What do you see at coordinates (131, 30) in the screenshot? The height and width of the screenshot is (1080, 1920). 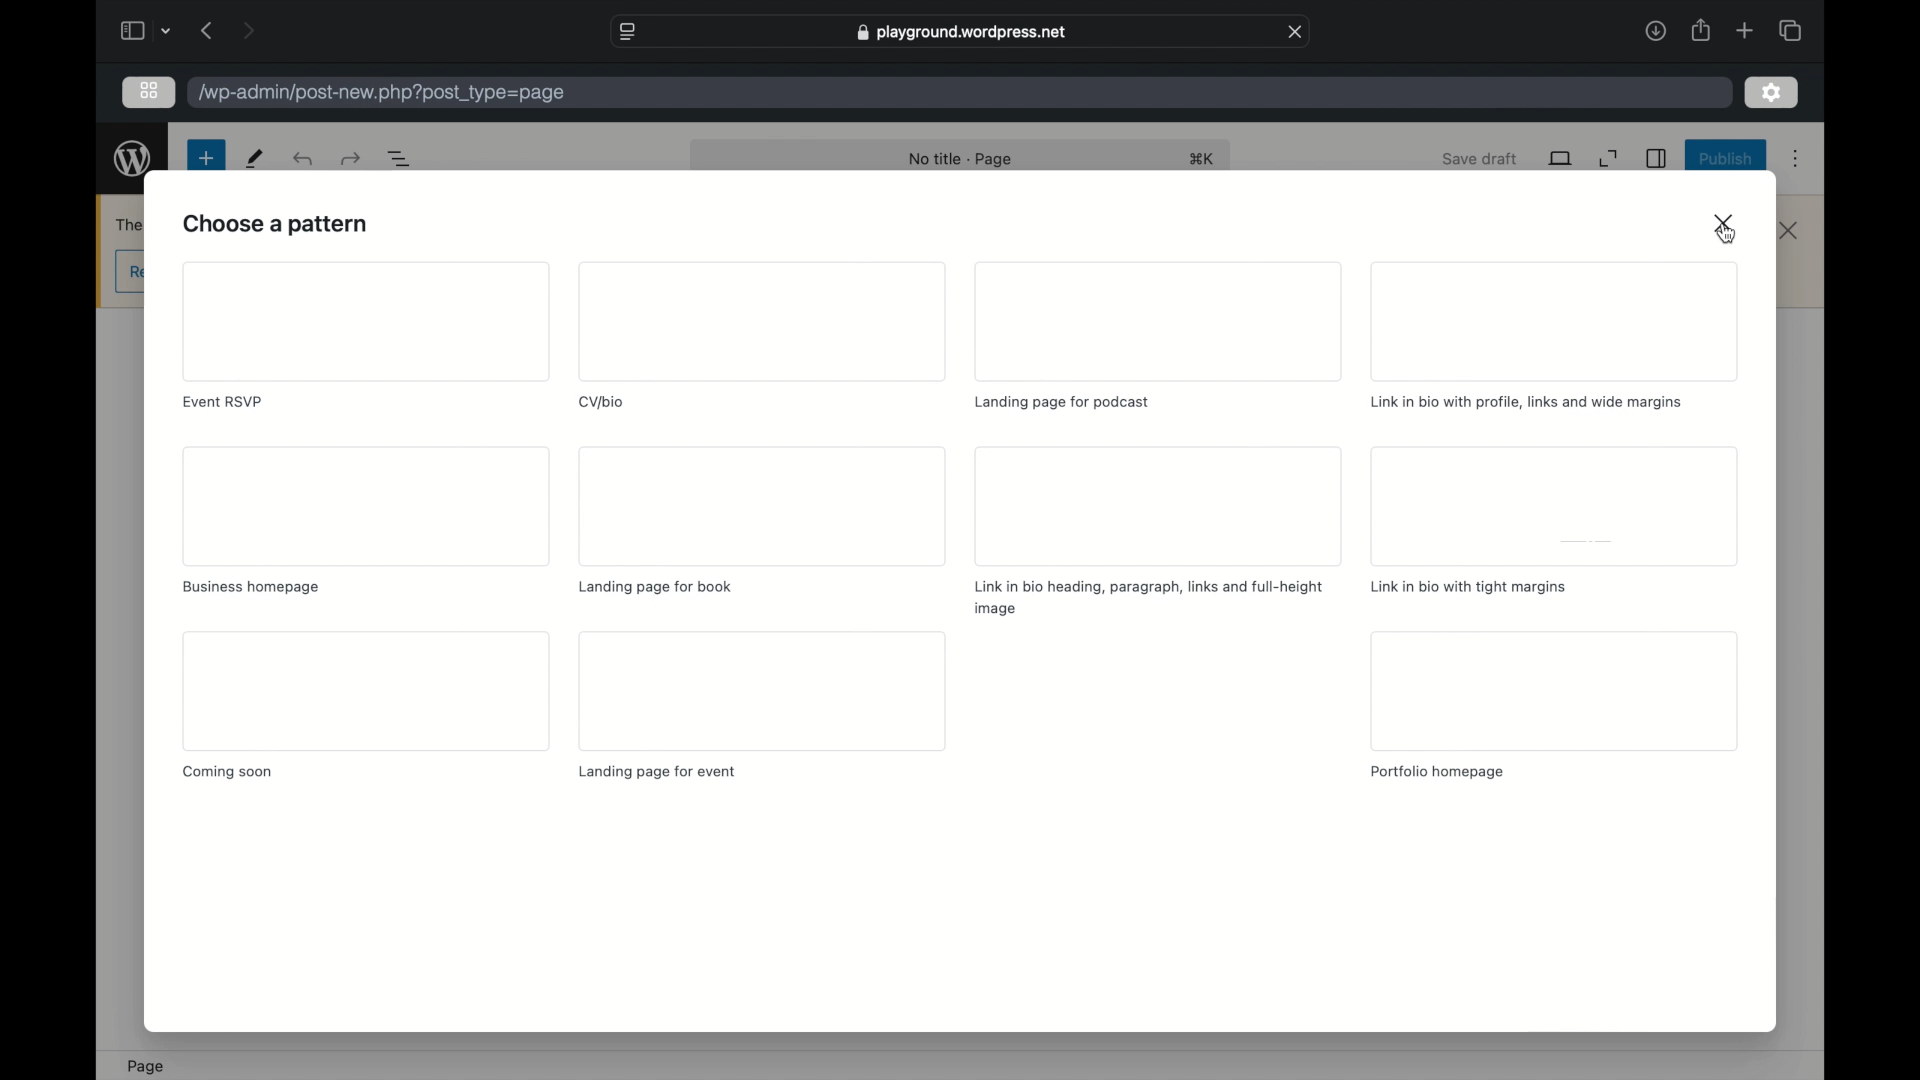 I see `sidebar` at bounding box center [131, 30].